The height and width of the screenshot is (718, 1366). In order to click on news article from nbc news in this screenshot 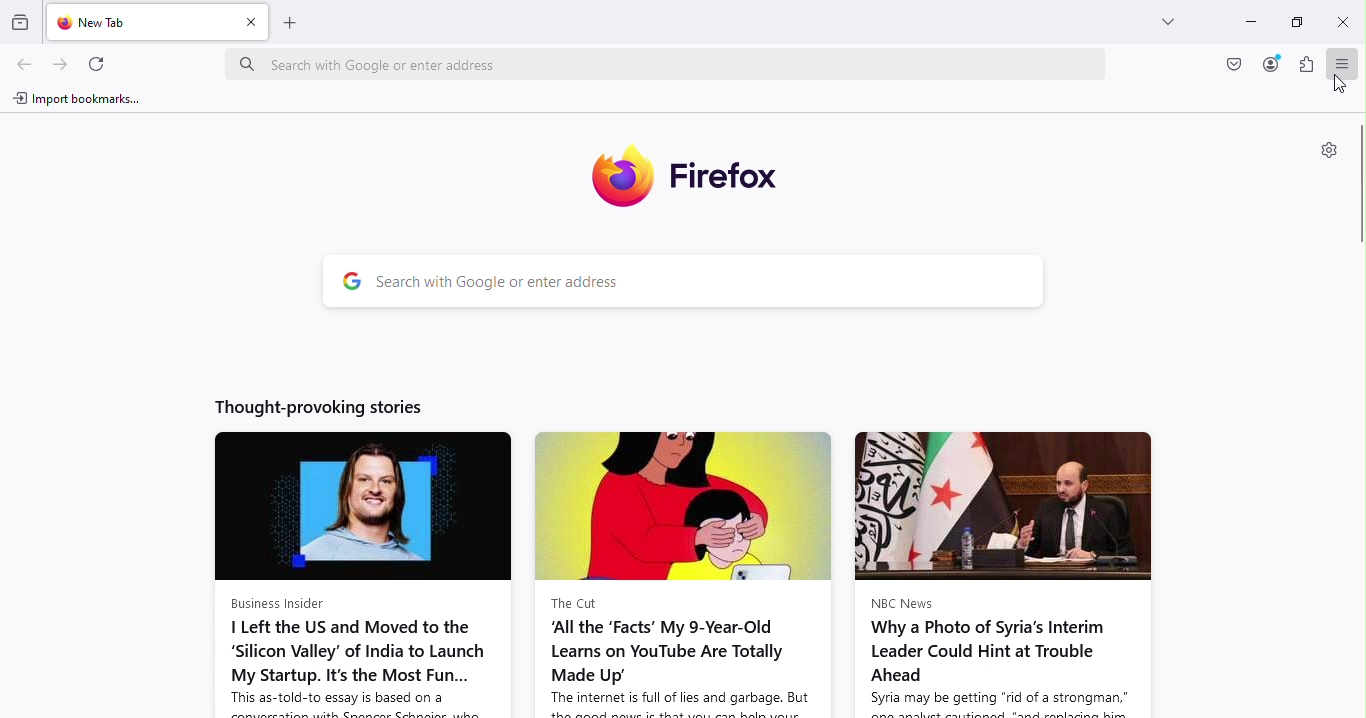, I will do `click(1007, 574)`.